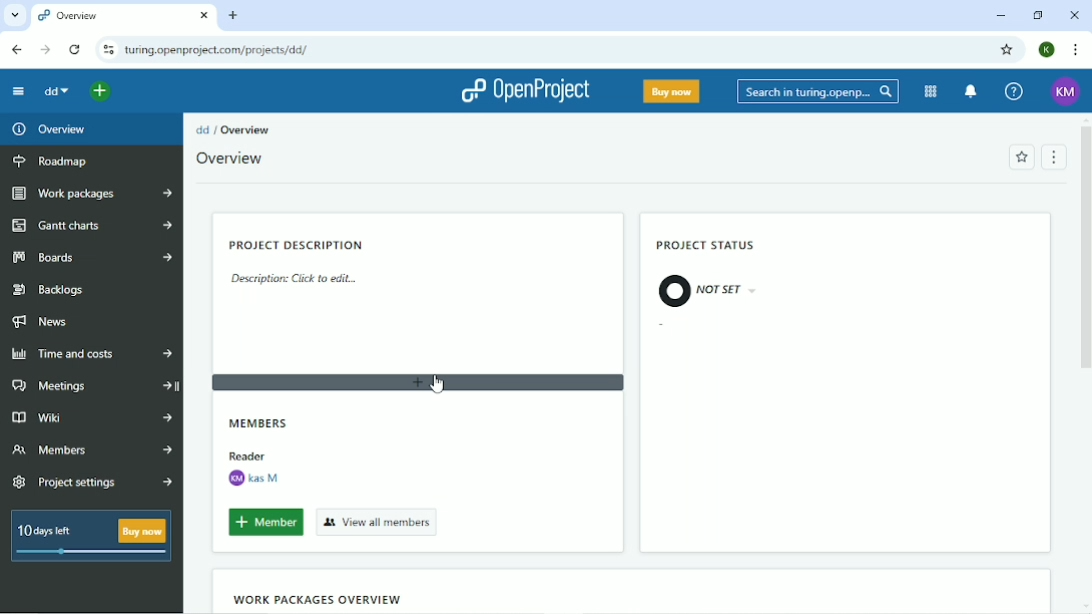 The image size is (1092, 614). Describe the element at coordinates (672, 90) in the screenshot. I see `Buy now` at that location.